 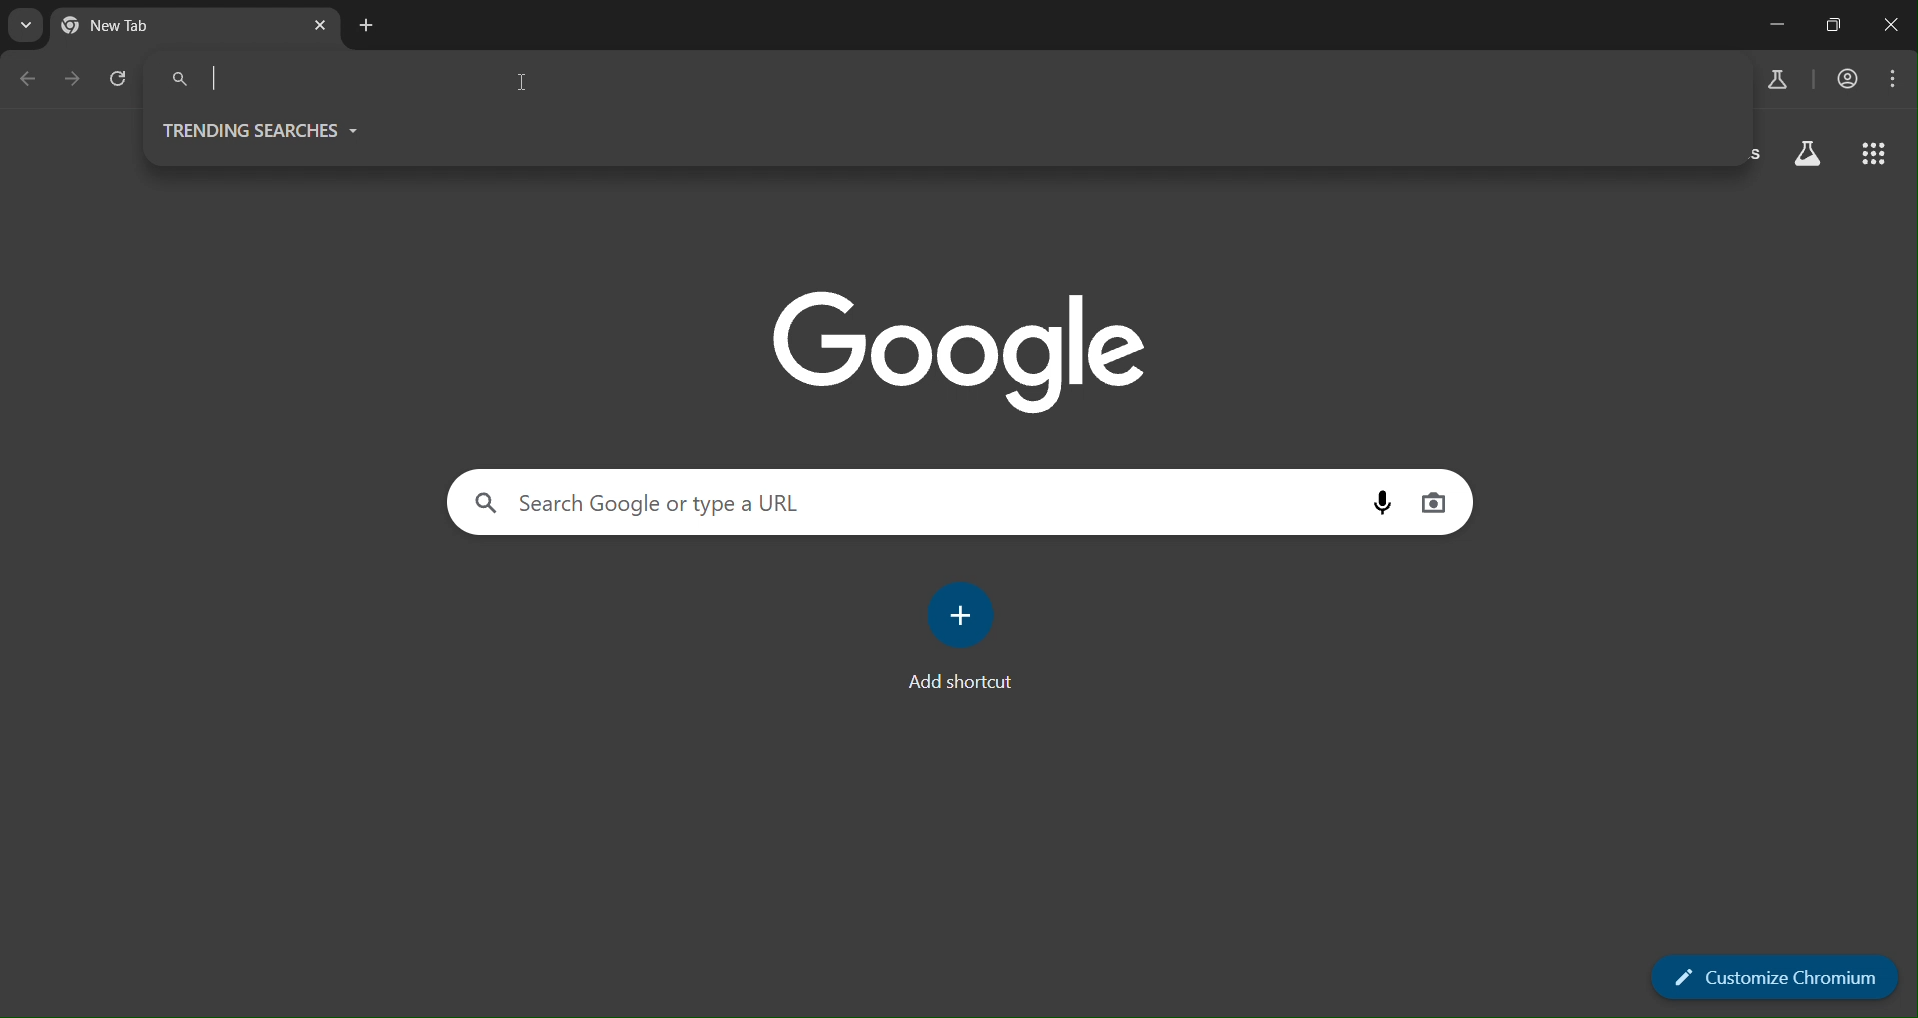 What do you see at coordinates (268, 130) in the screenshot?
I see `trending searches` at bounding box center [268, 130].